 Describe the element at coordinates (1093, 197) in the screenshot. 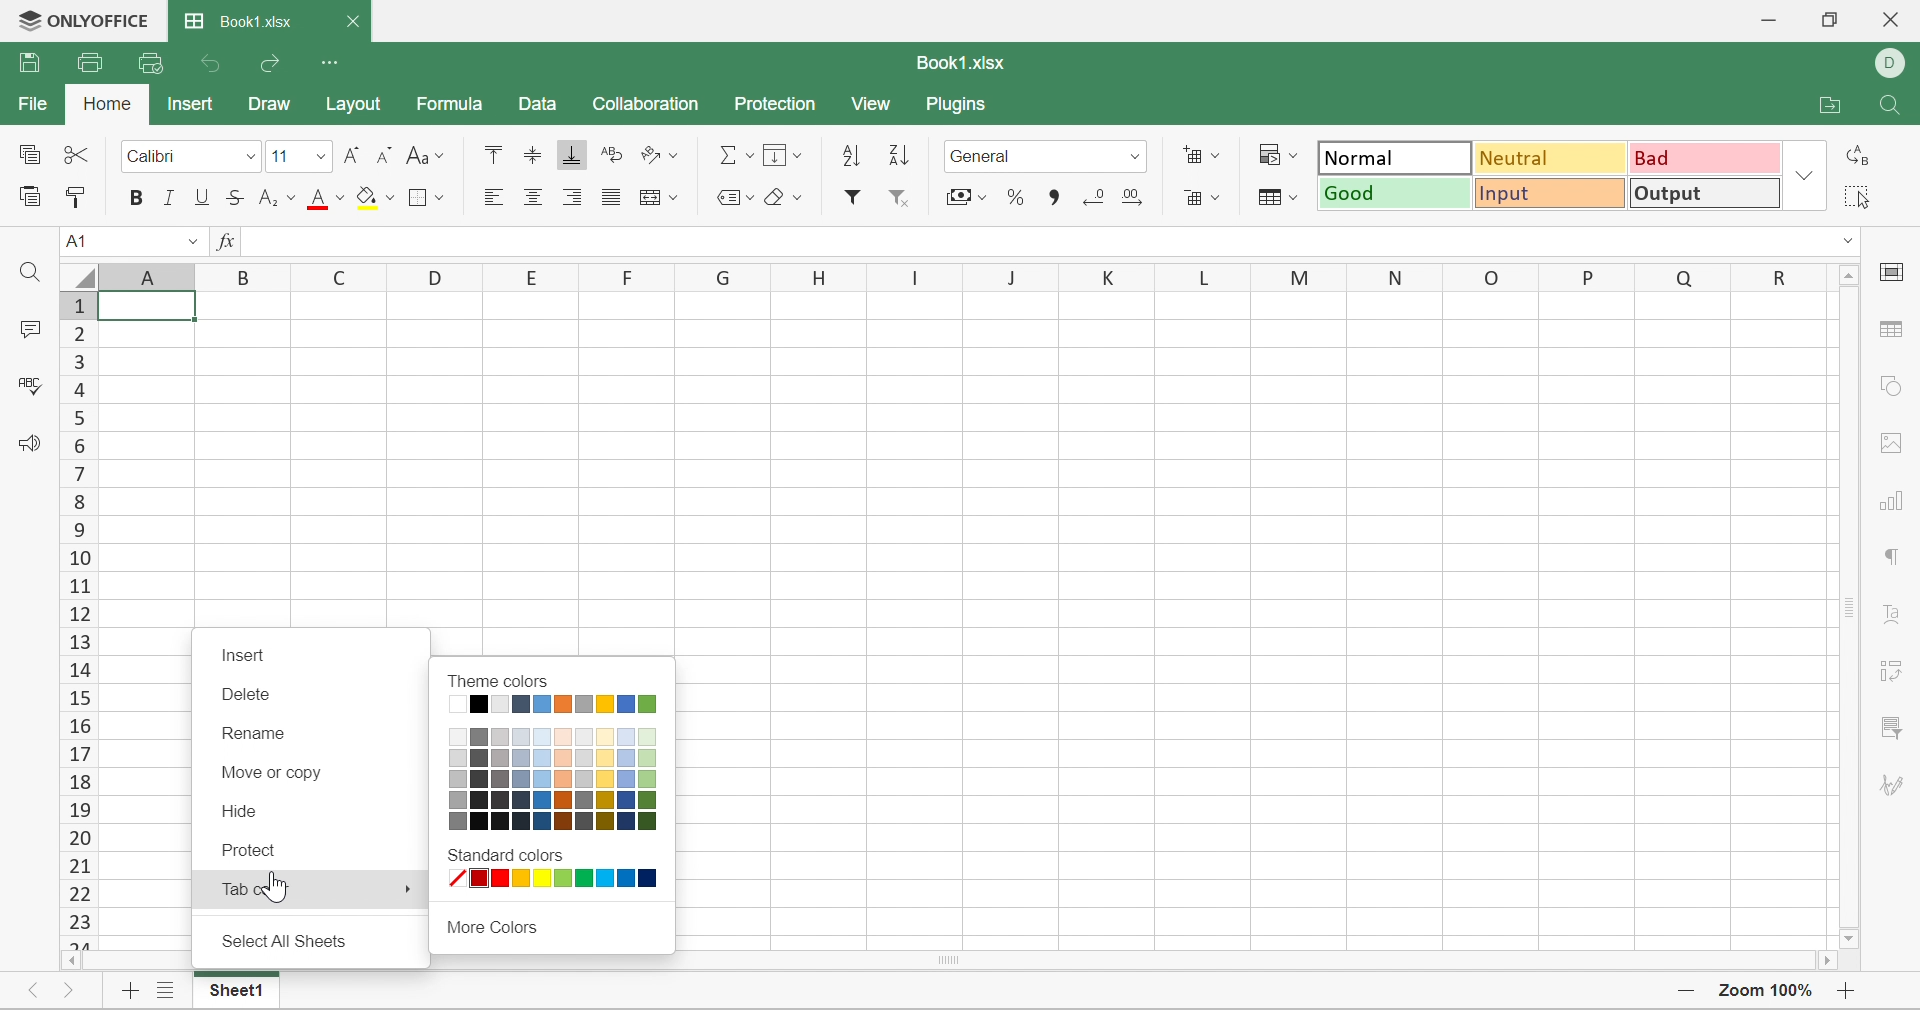

I see `Decrease decimal` at that location.